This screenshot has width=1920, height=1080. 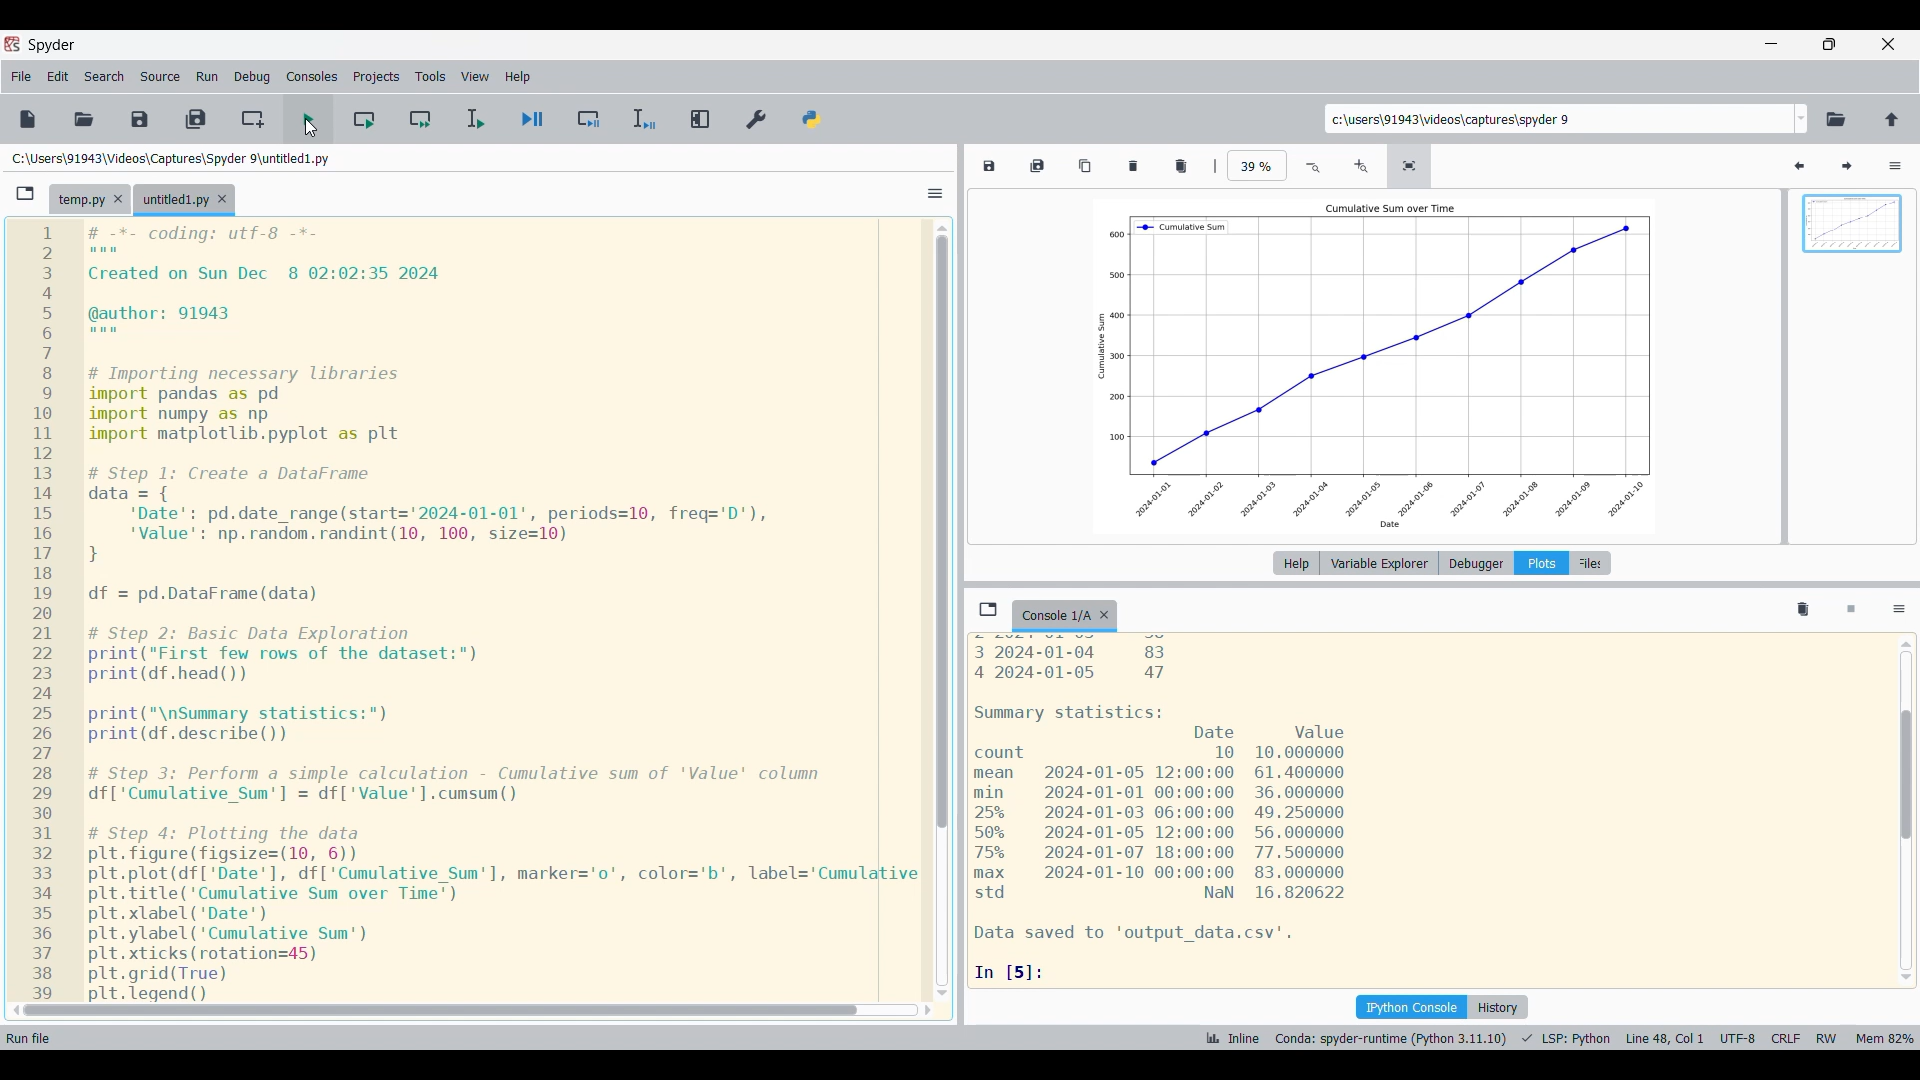 What do you see at coordinates (1802, 119) in the screenshot?
I see `Folder location options` at bounding box center [1802, 119].